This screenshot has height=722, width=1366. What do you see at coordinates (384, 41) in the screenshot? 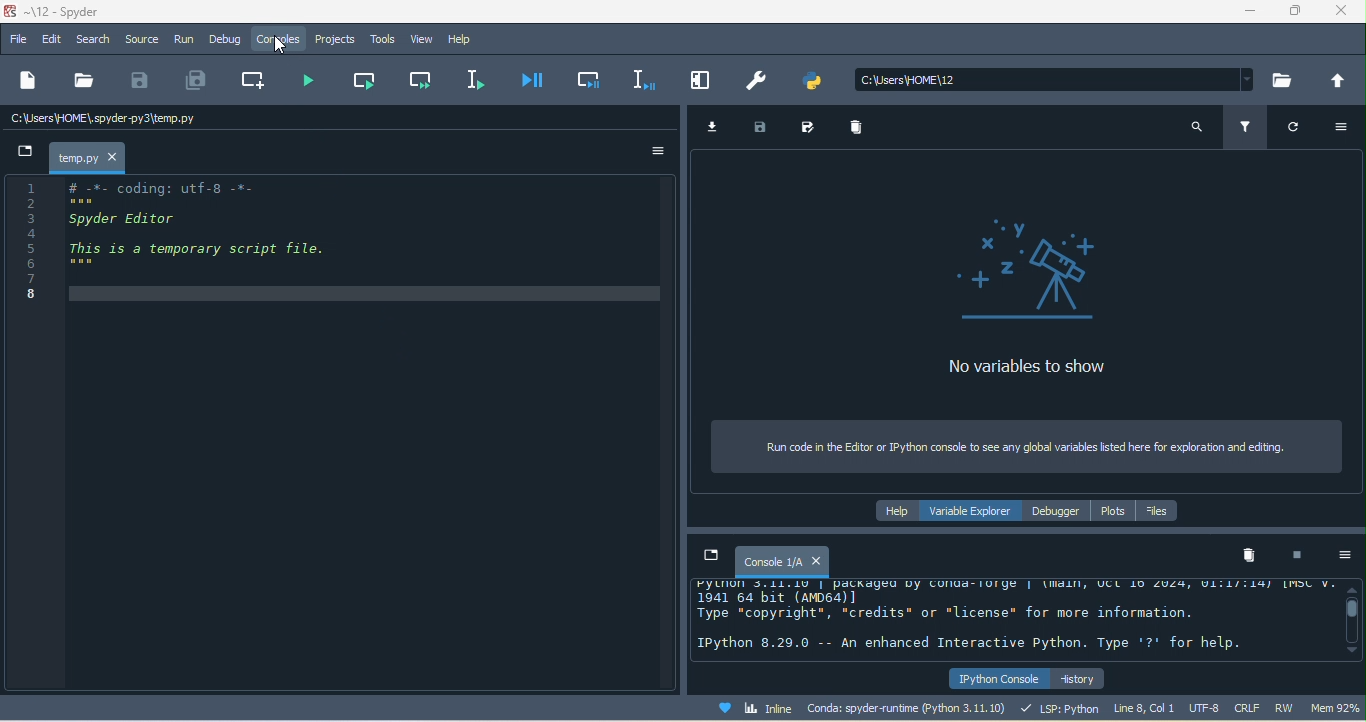
I see `tools` at bounding box center [384, 41].